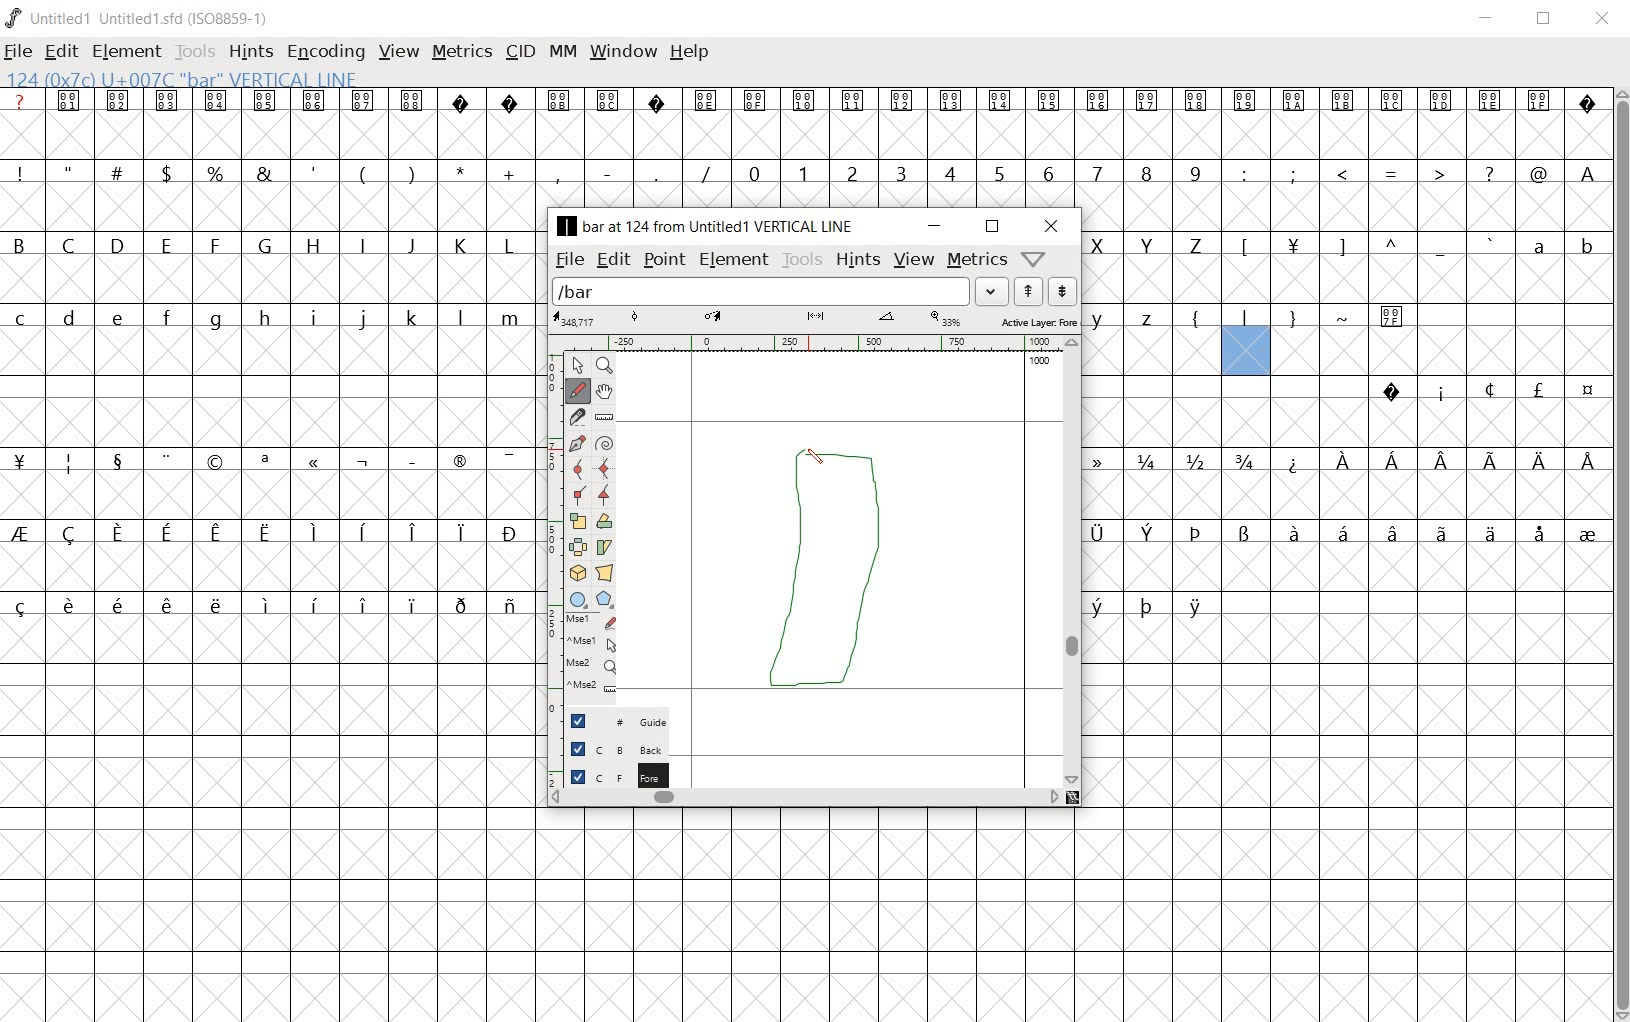 This screenshot has height=1022, width=1630. What do you see at coordinates (1620, 554) in the screenshot?
I see `scrollbar` at bounding box center [1620, 554].